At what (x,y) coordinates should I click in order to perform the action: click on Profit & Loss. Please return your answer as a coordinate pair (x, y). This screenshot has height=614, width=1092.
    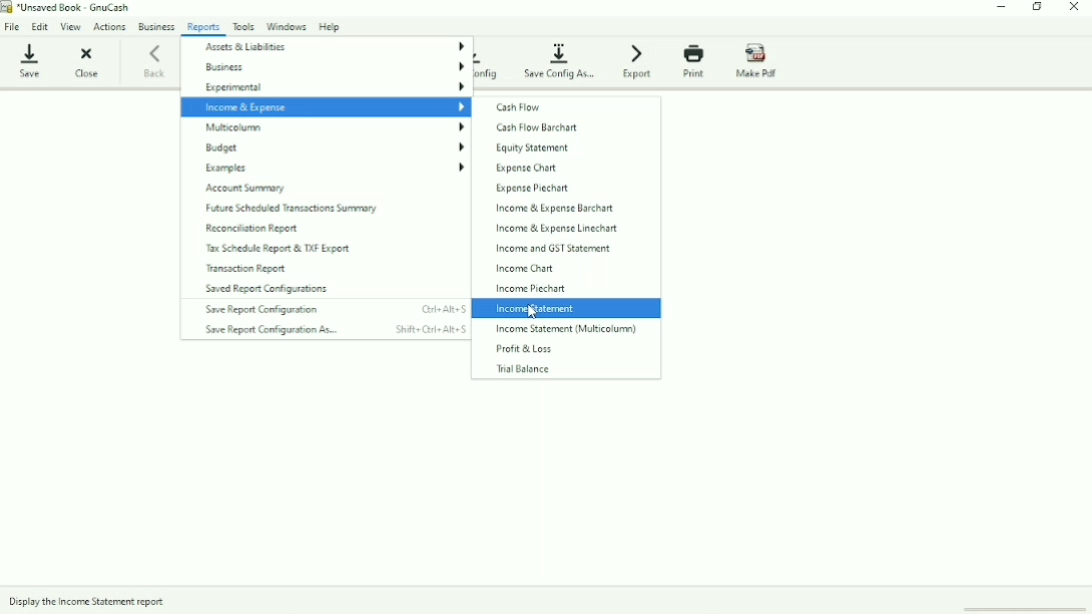
    Looking at the image, I should click on (528, 349).